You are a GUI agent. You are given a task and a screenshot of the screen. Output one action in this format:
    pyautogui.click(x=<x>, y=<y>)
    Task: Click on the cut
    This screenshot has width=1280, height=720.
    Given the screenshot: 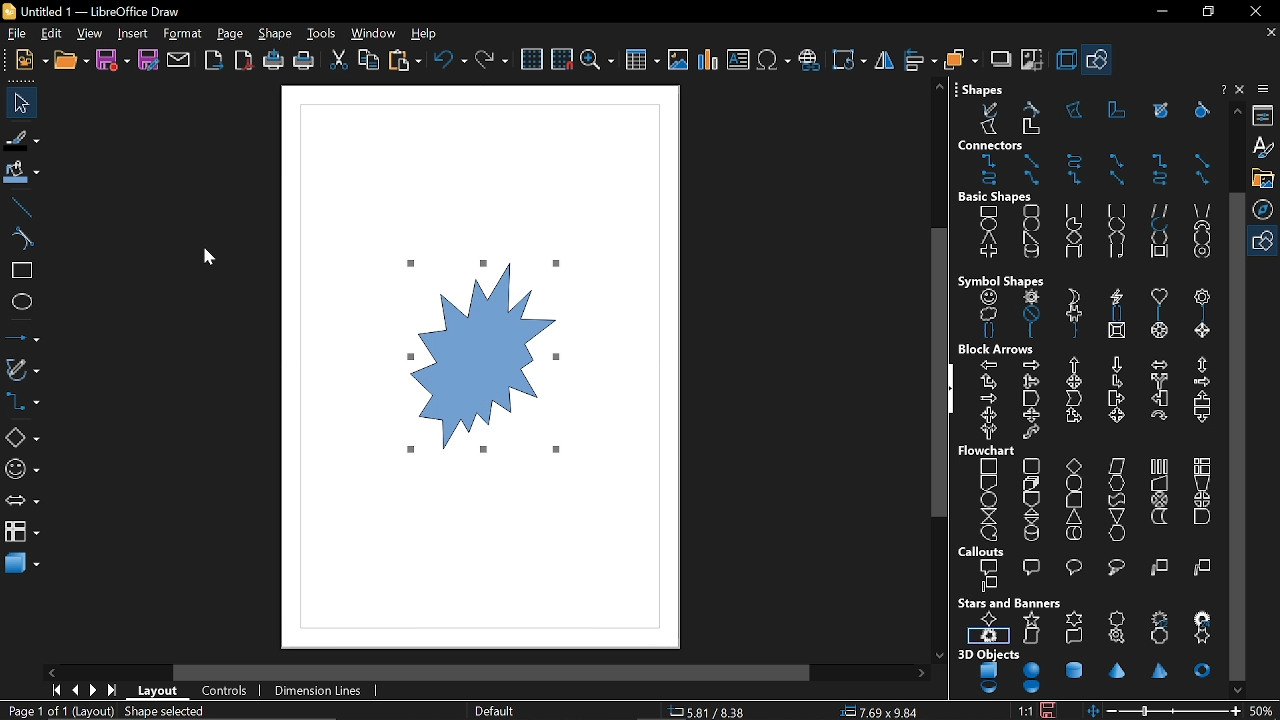 What is the action you would take?
    pyautogui.click(x=340, y=60)
    